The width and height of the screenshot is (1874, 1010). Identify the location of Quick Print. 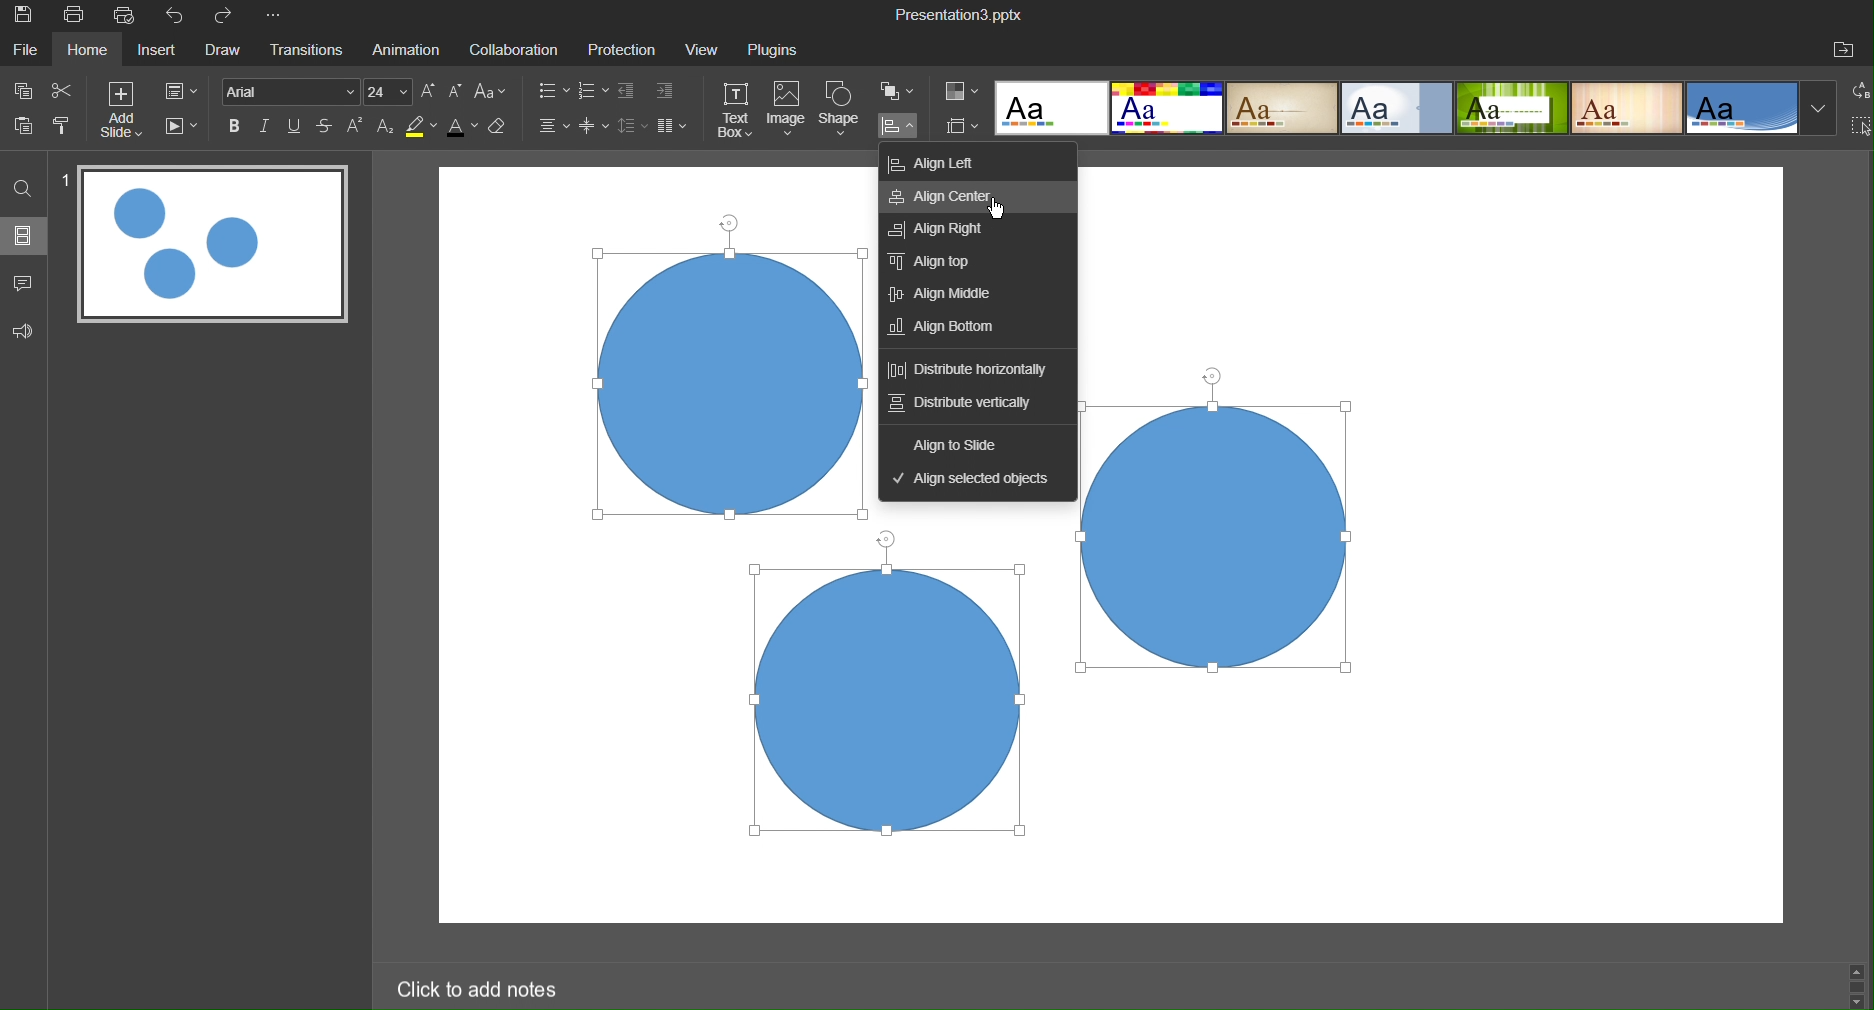
(128, 16).